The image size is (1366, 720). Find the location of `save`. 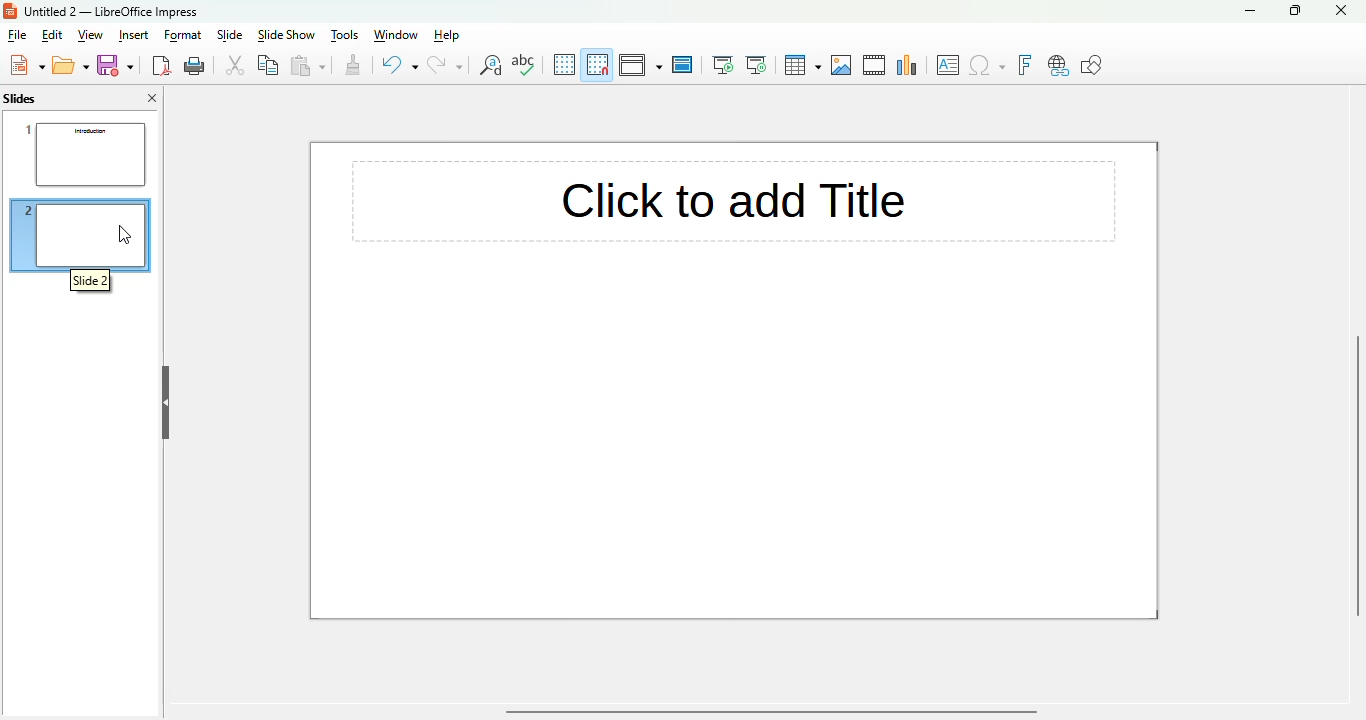

save is located at coordinates (115, 65).